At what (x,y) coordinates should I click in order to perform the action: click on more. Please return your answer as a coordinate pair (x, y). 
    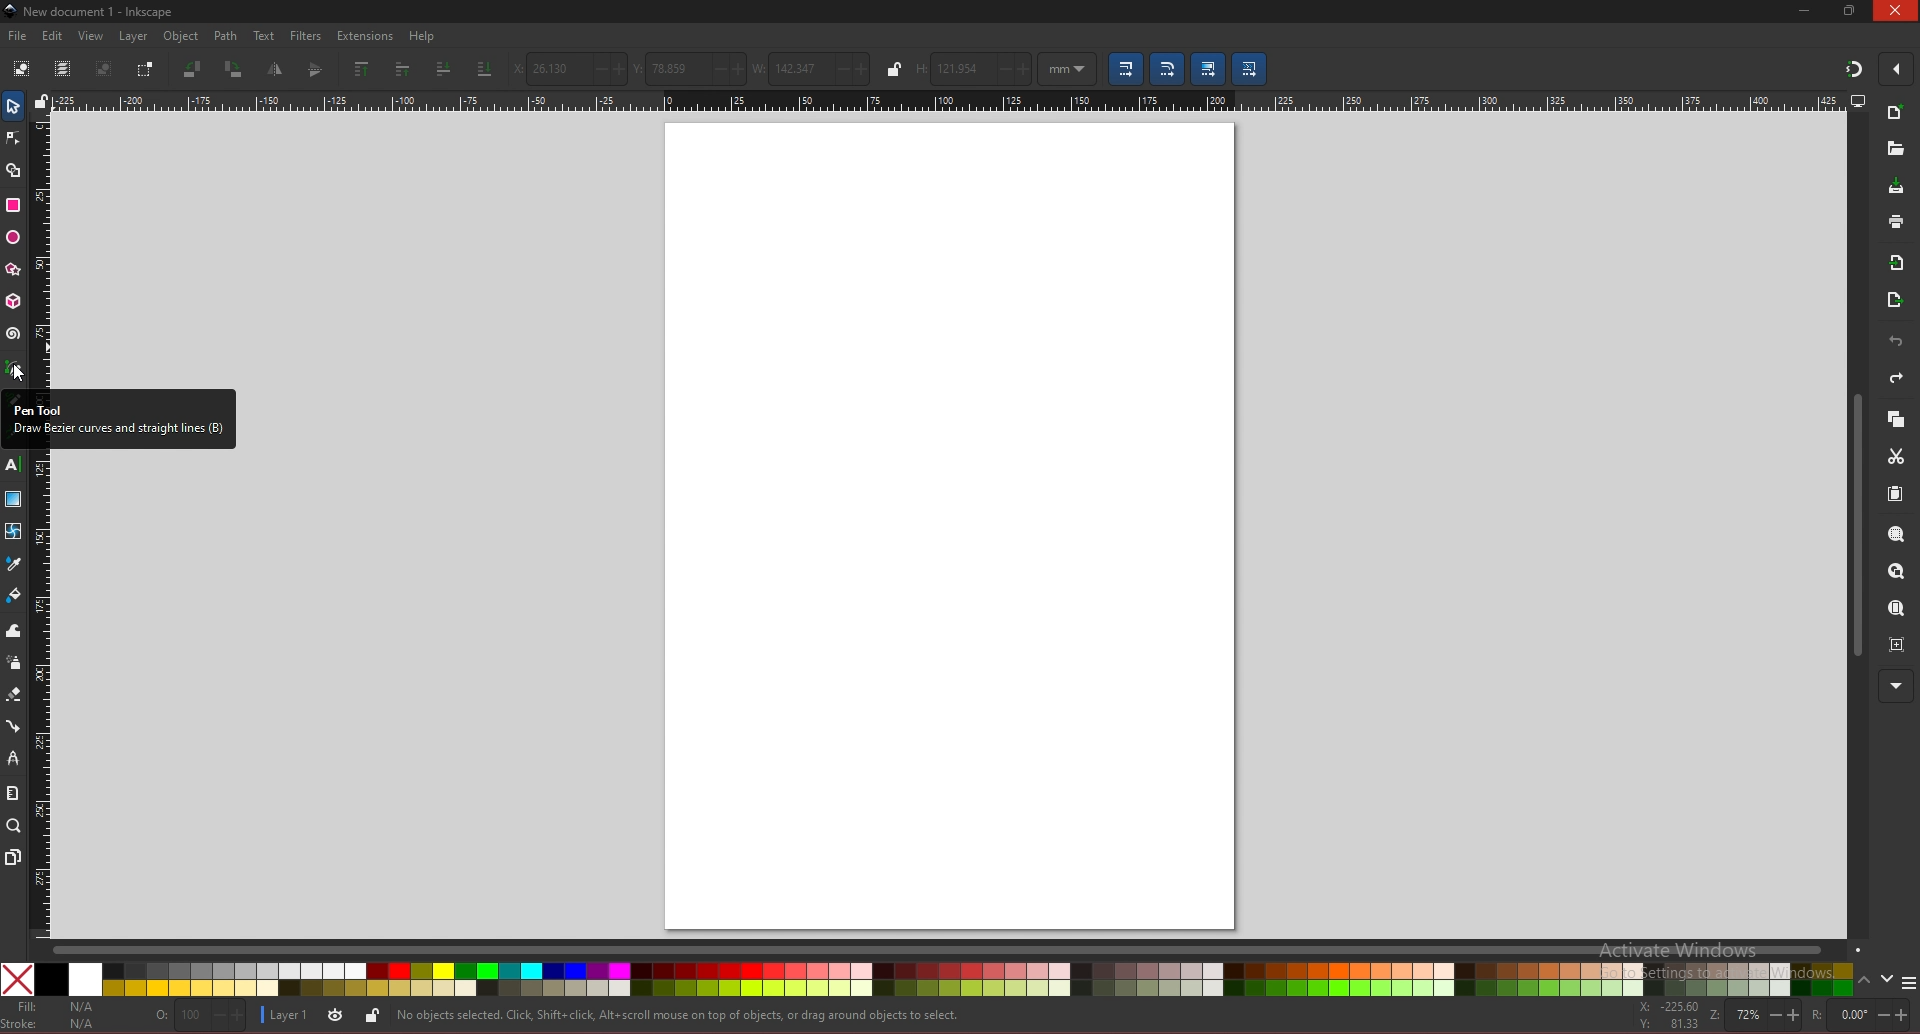
    Looking at the image, I should click on (1896, 687).